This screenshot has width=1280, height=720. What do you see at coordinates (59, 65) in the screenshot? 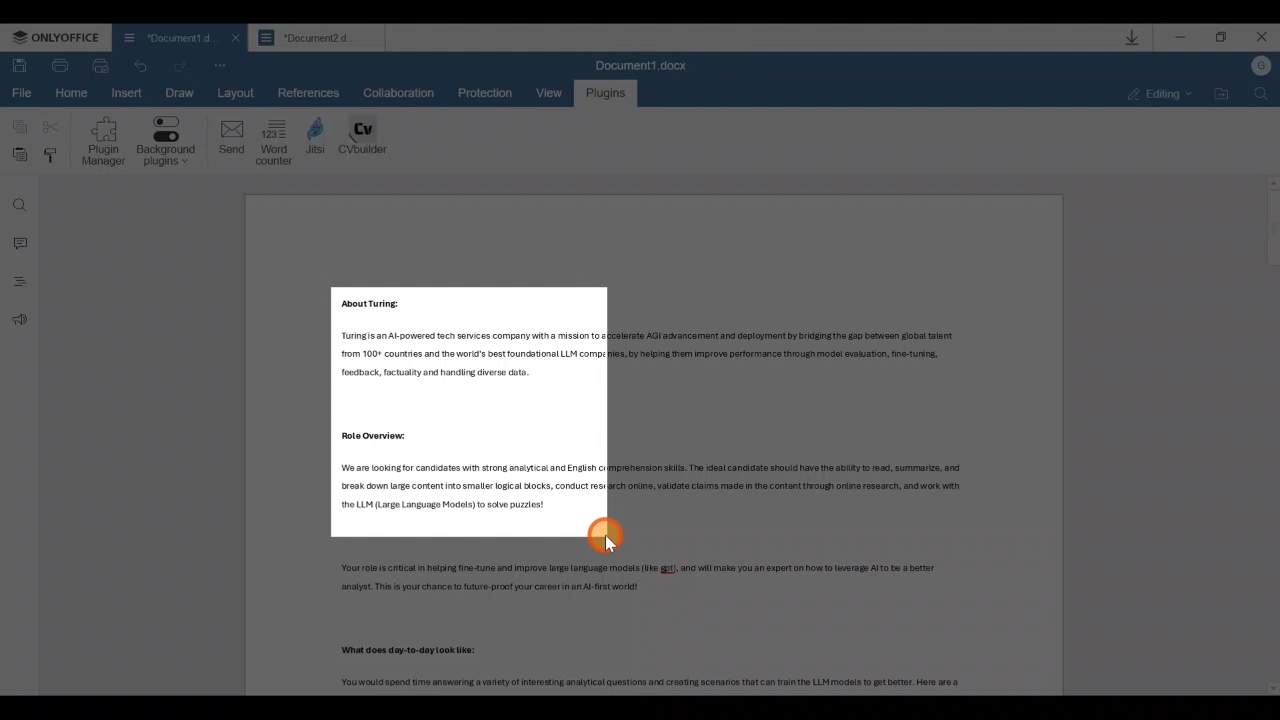
I see `Print file` at bounding box center [59, 65].